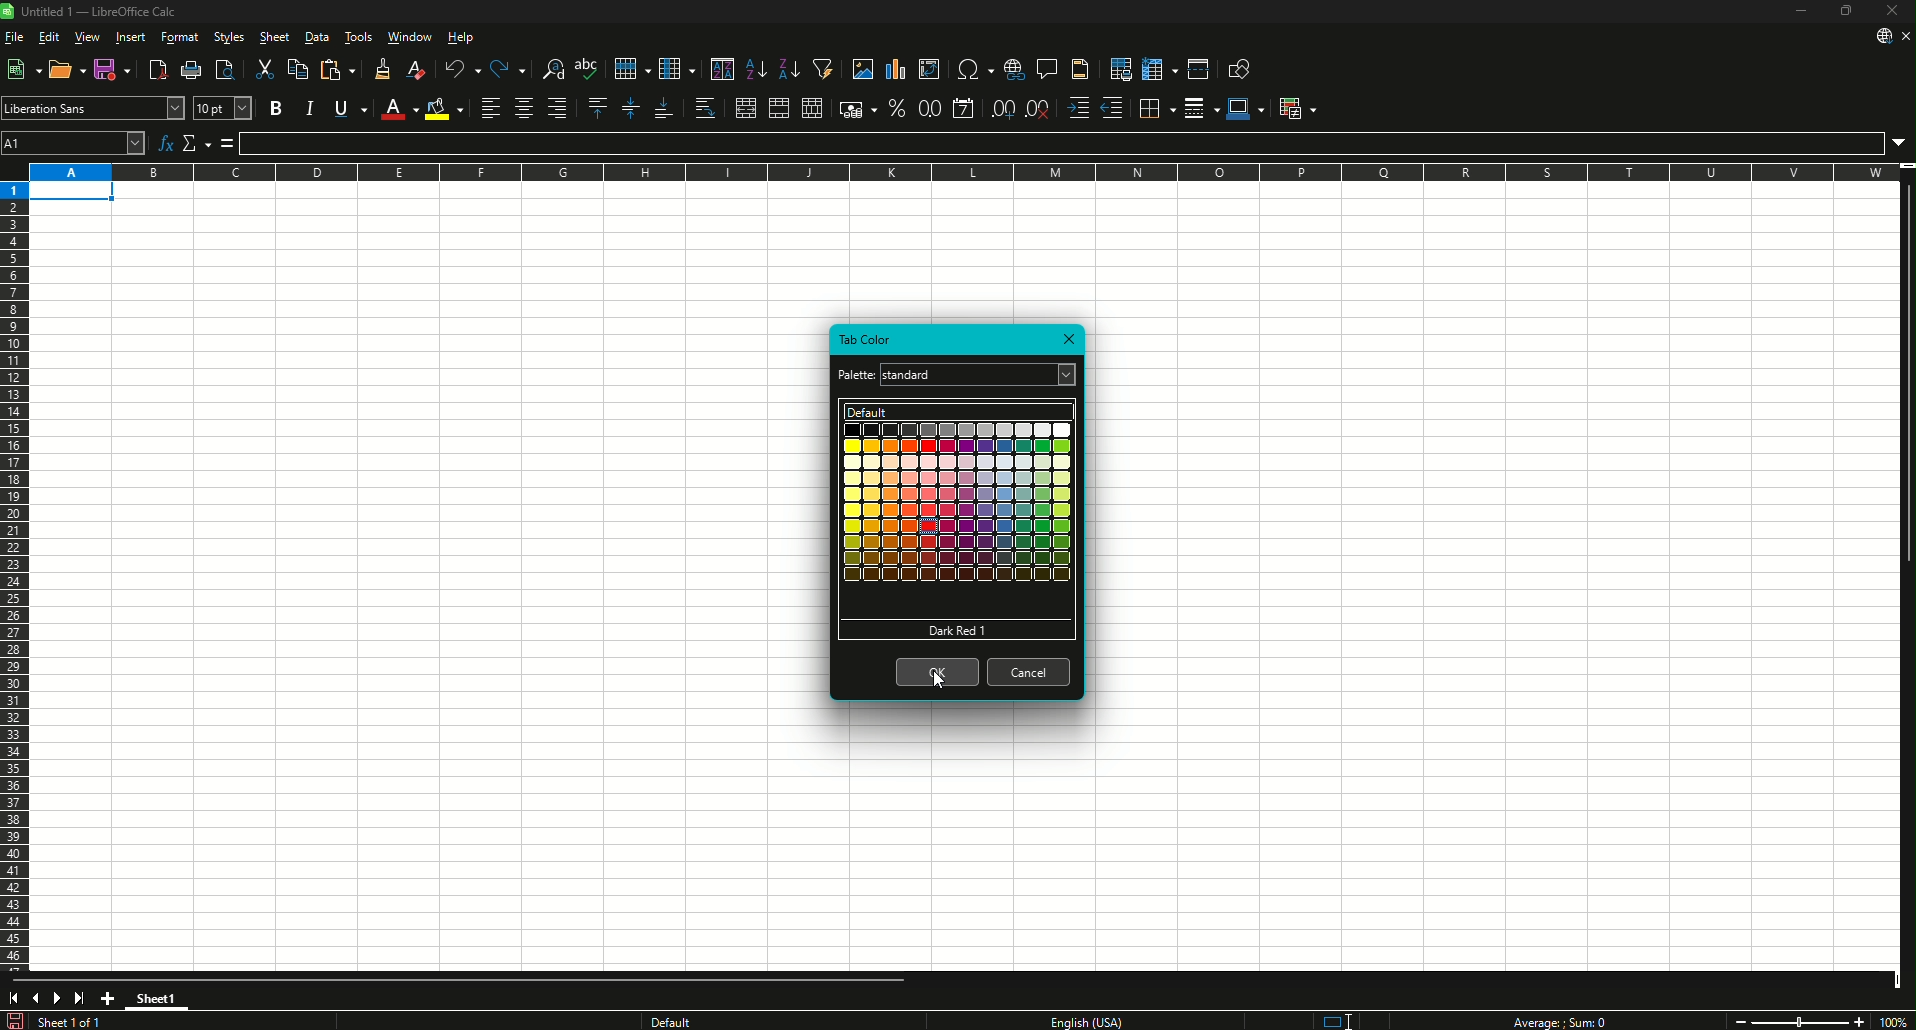 The height and width of the screenshot is (1030, 1916). What do you see at coordinates (963, 172) in the screenshot?
I see `Column names` at bounding box center [963, 172].